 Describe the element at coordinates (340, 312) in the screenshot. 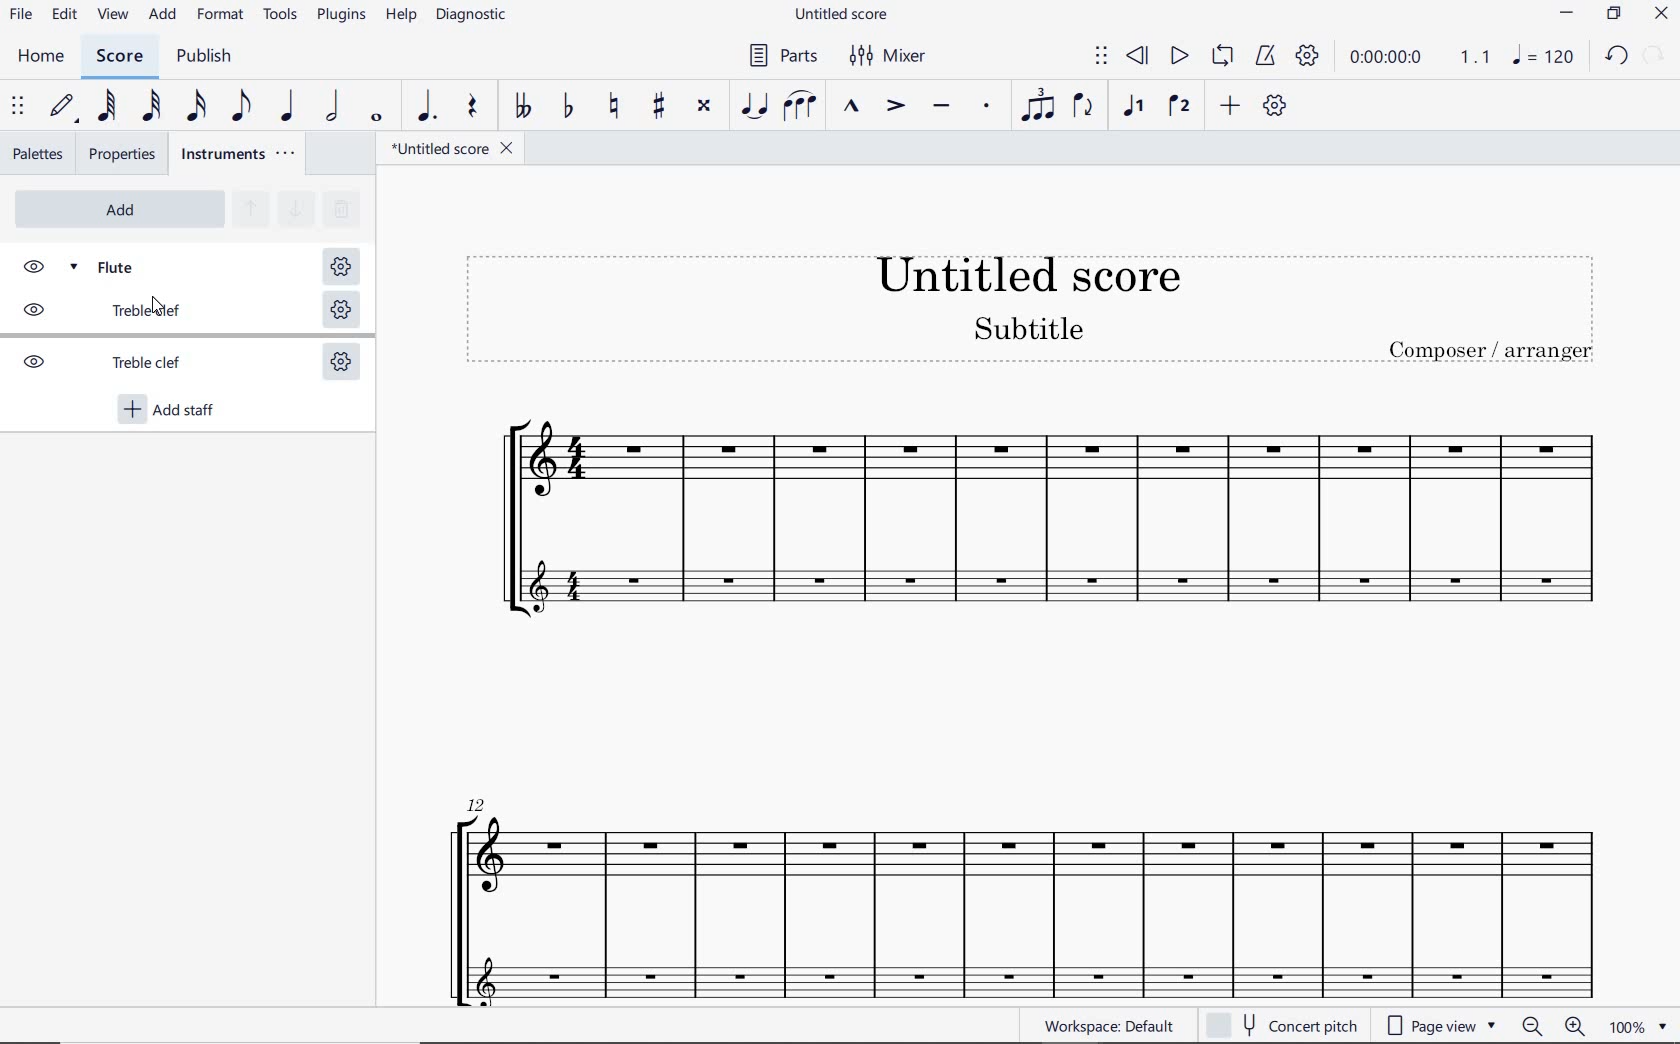

I see `STAFF SETTING` at that location.